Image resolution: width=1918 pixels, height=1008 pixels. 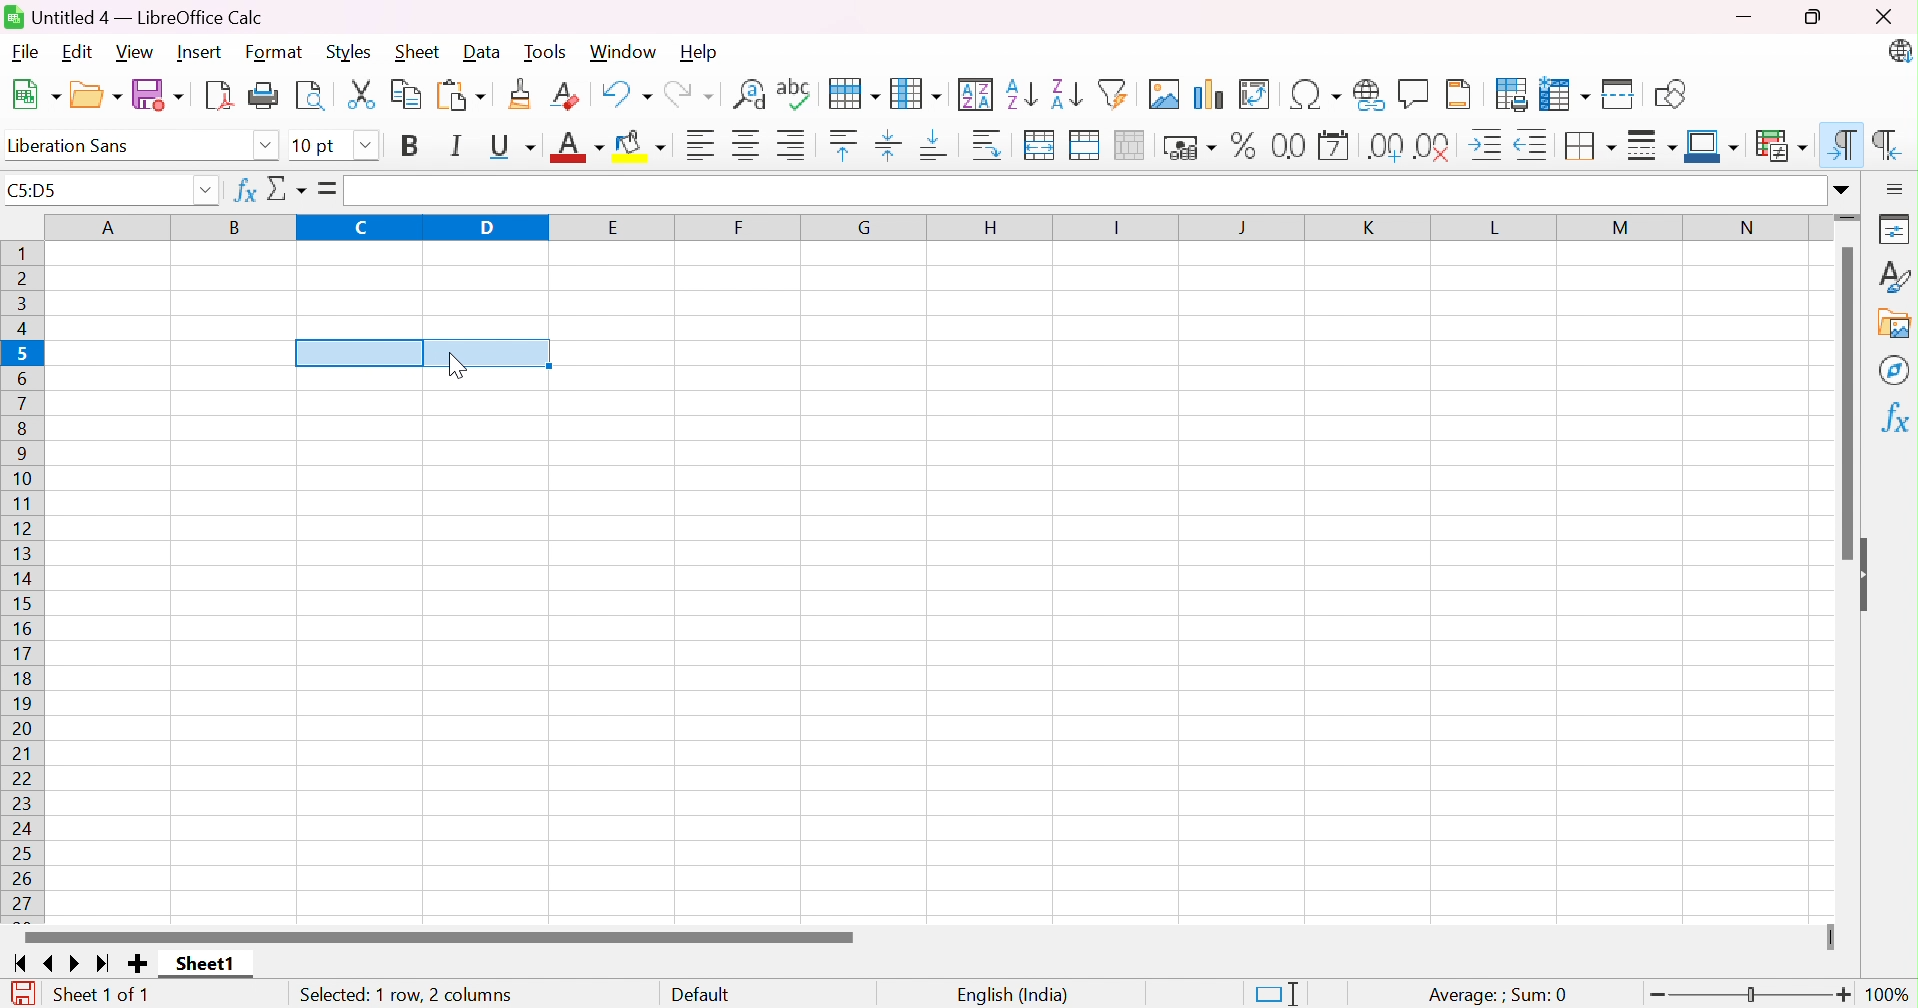 What do you see at coordinates (406, 994) in the screenshot?
I see `Selected: 1 row, 2 columns` at bounding box center [406, 994].